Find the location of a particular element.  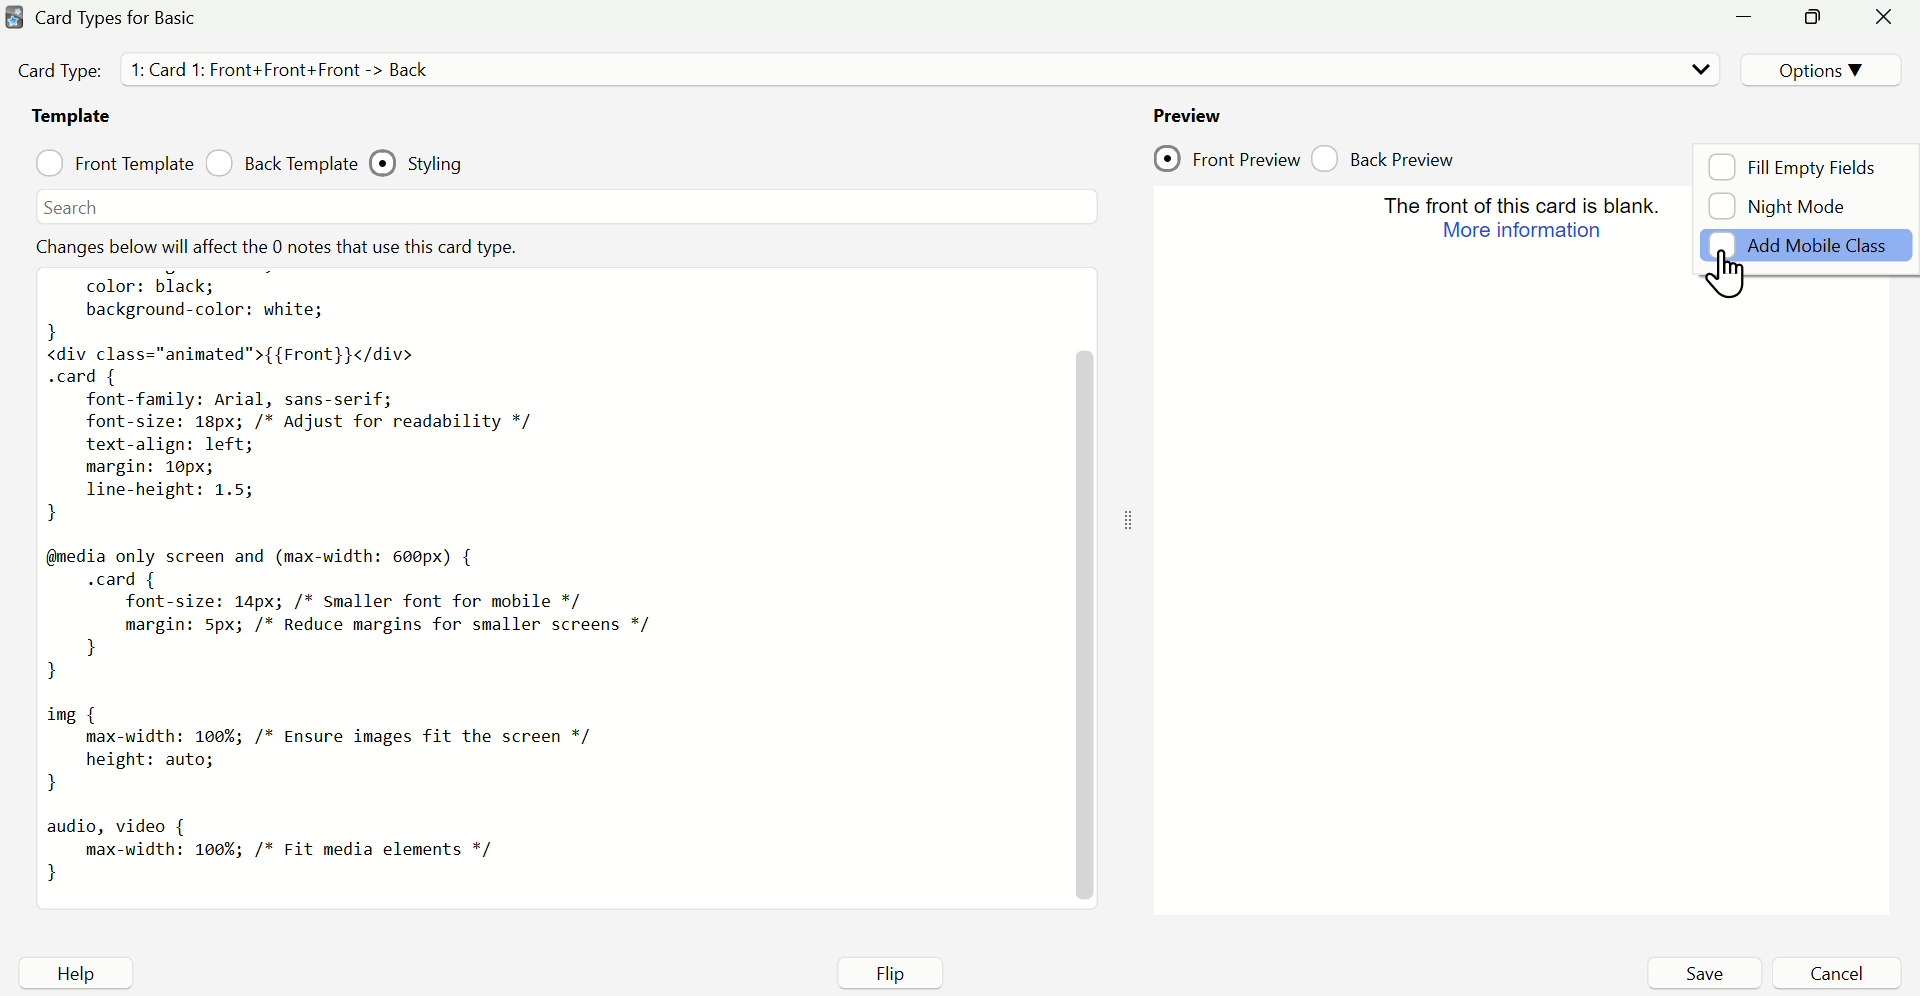

Card Type is located at coordinates (125, 19).